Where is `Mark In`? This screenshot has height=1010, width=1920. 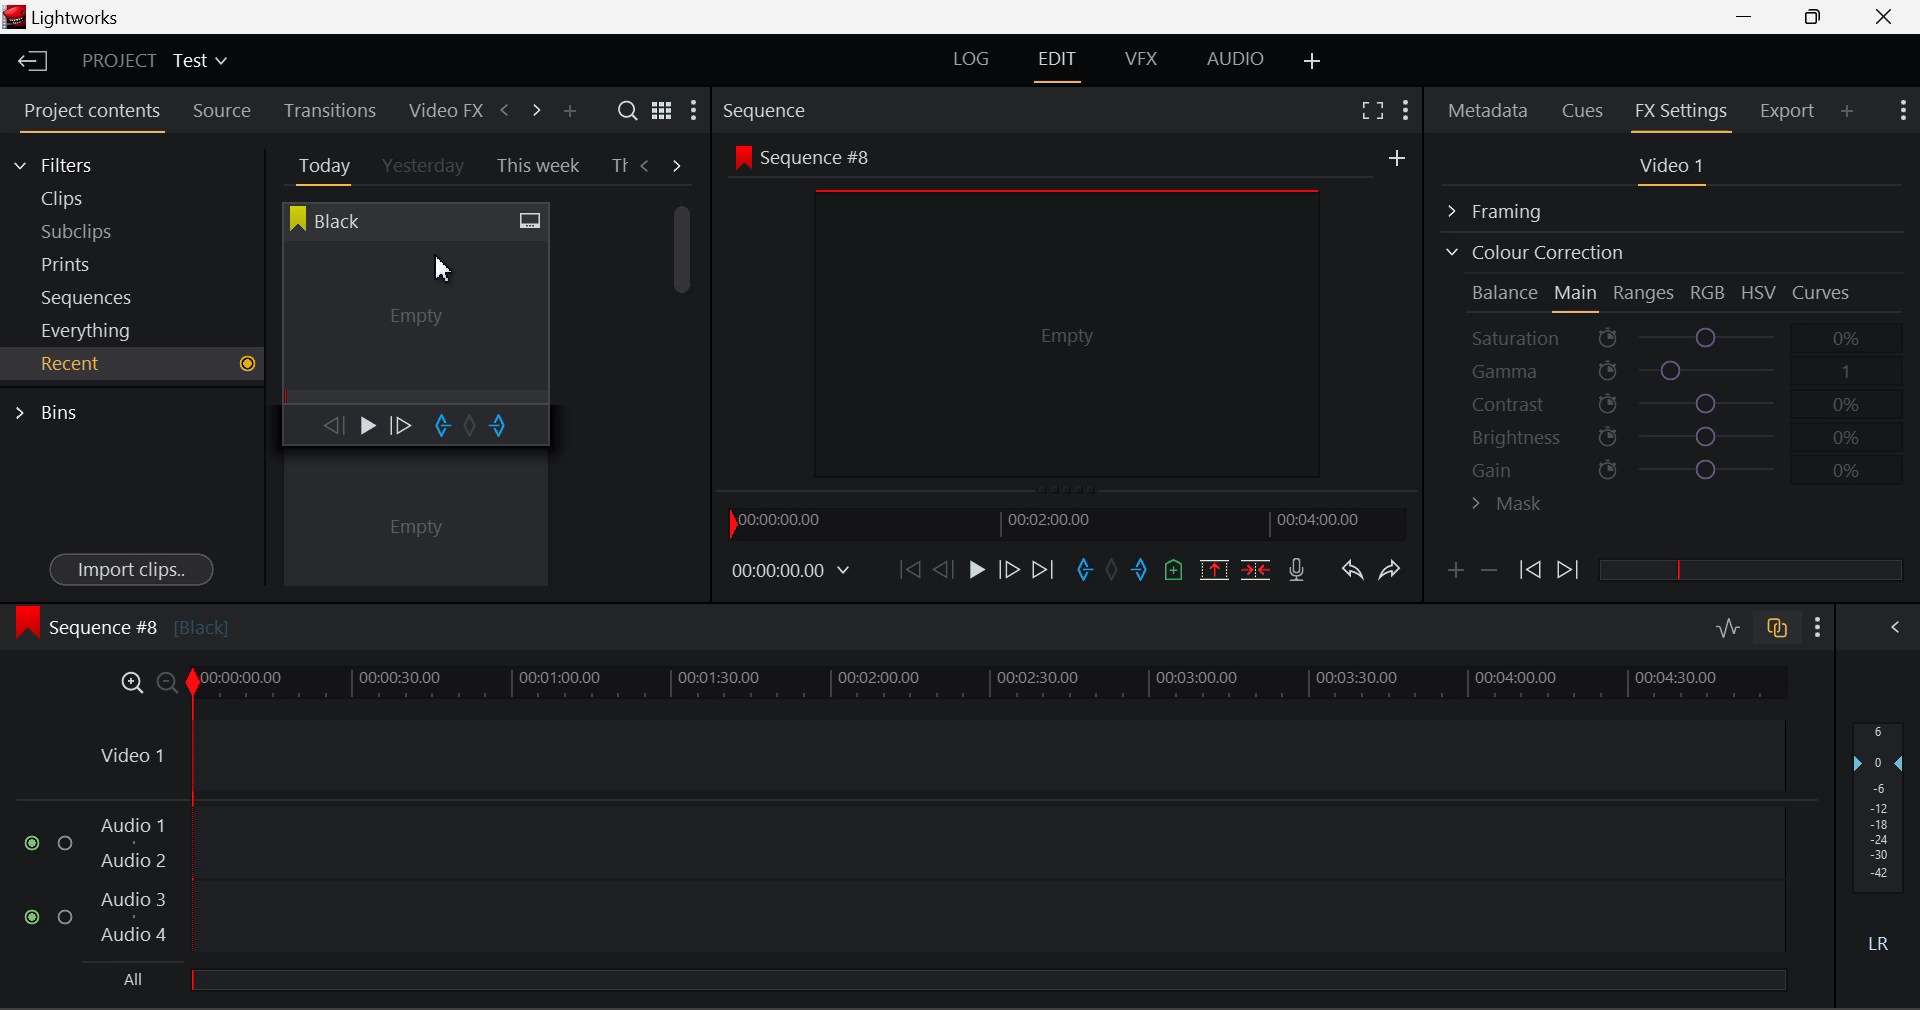
Mark In is located at coordinates (1086, 571).